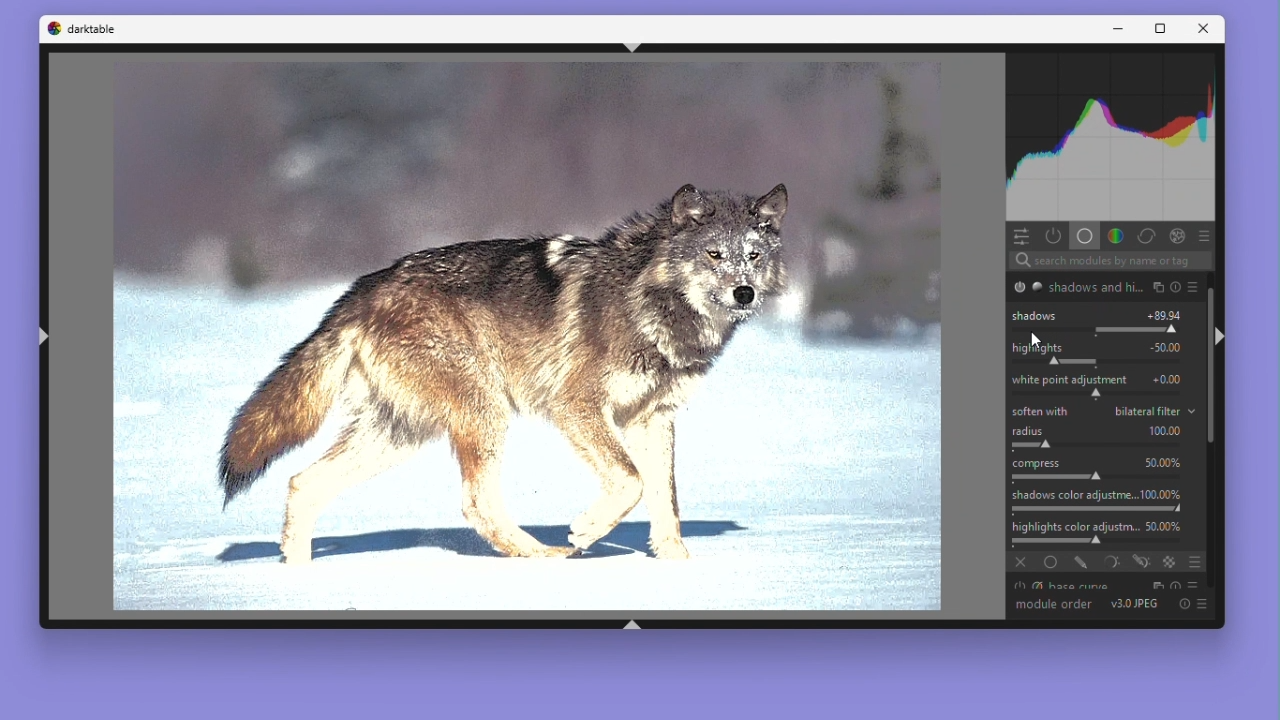  I want to click on 'base curve' is switched on, so click(1028, 585).